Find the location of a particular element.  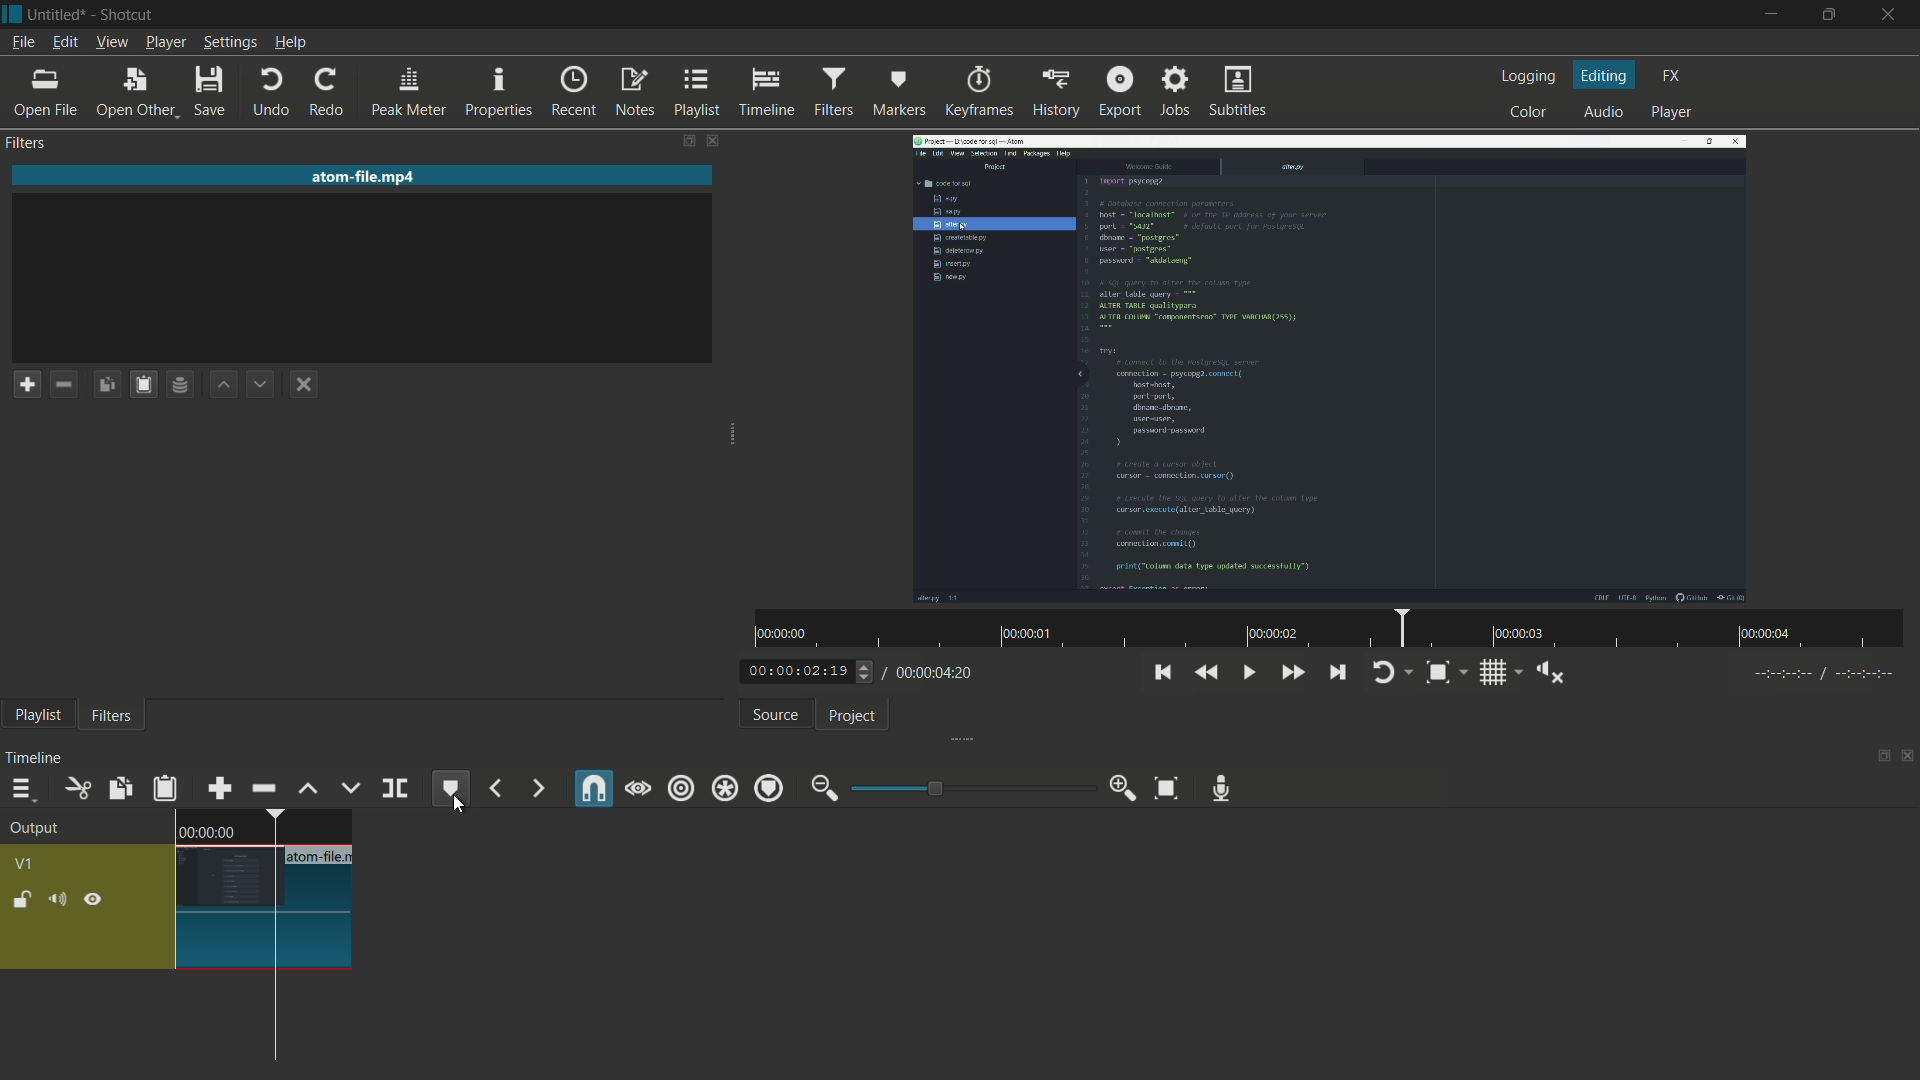

zoom out is located at coordinates (821, 790).